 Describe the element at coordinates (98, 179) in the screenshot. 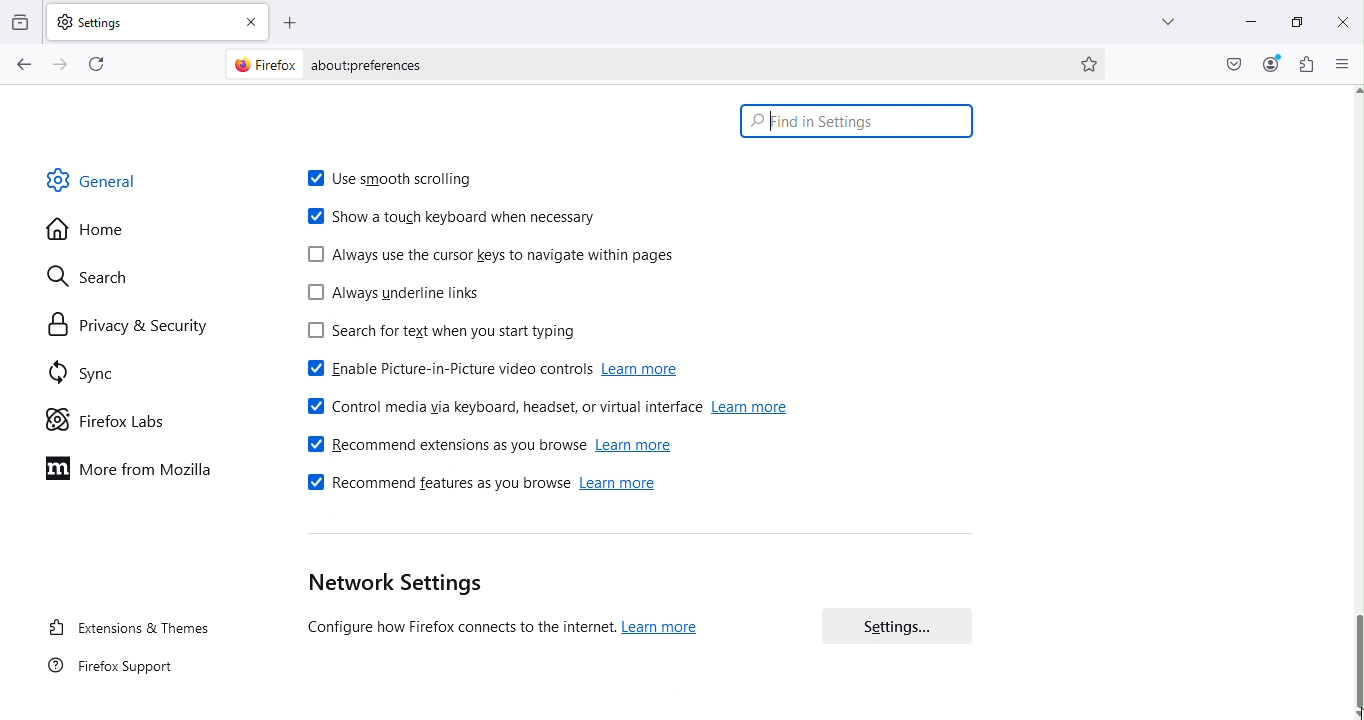

I see `General` at that location.